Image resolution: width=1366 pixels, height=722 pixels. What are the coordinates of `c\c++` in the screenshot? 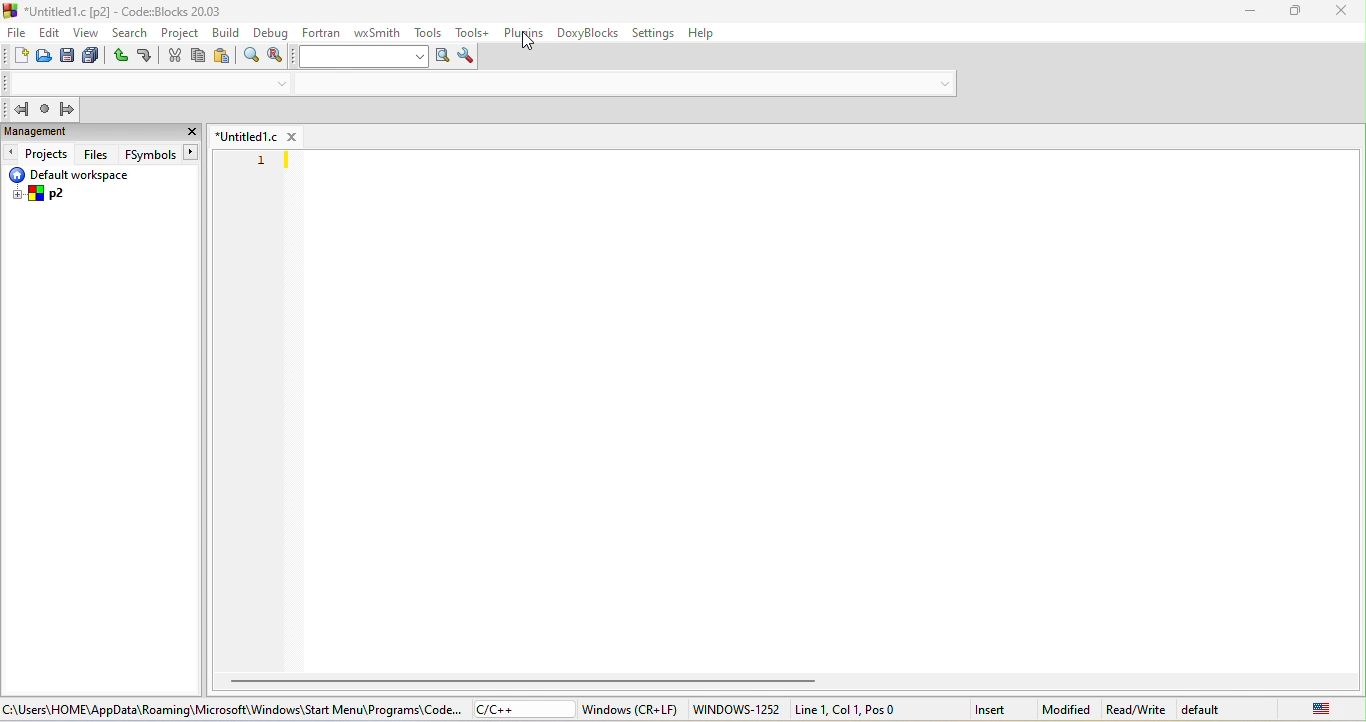 It's located at (521, 709).